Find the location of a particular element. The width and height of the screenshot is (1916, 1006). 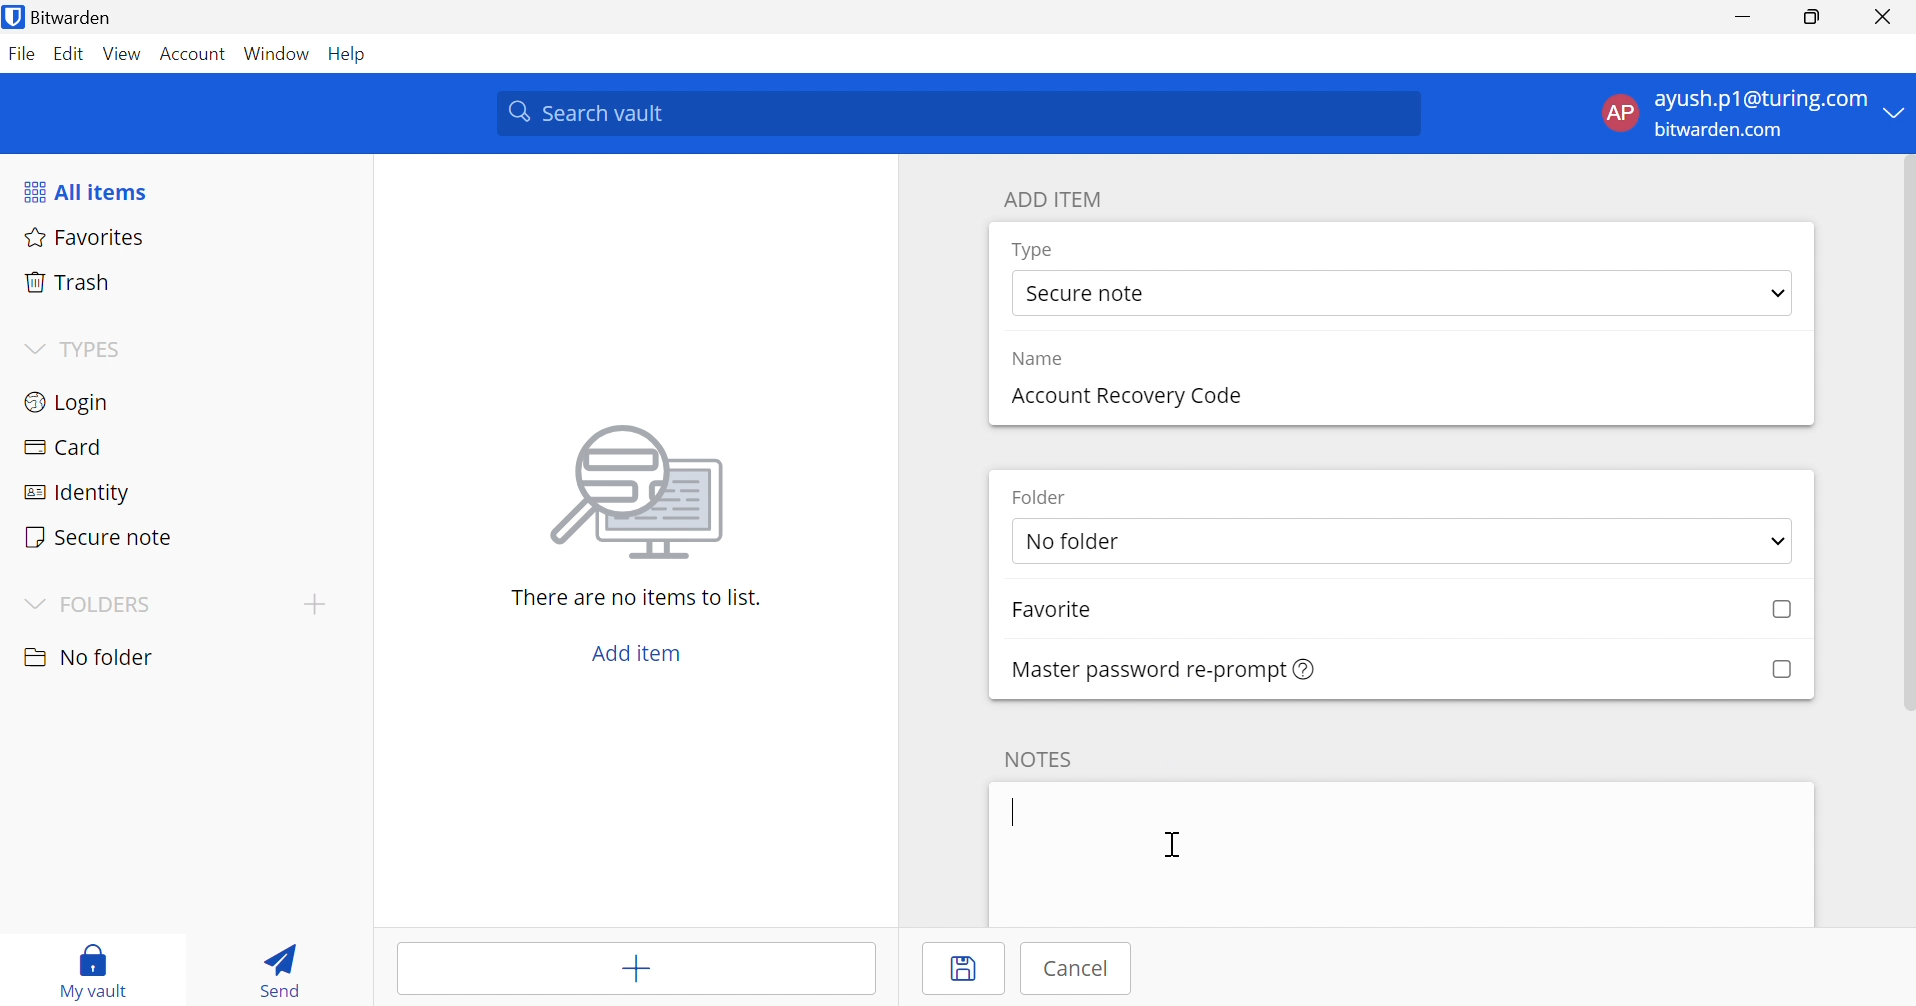

box is located at coordinates (1781, 668).